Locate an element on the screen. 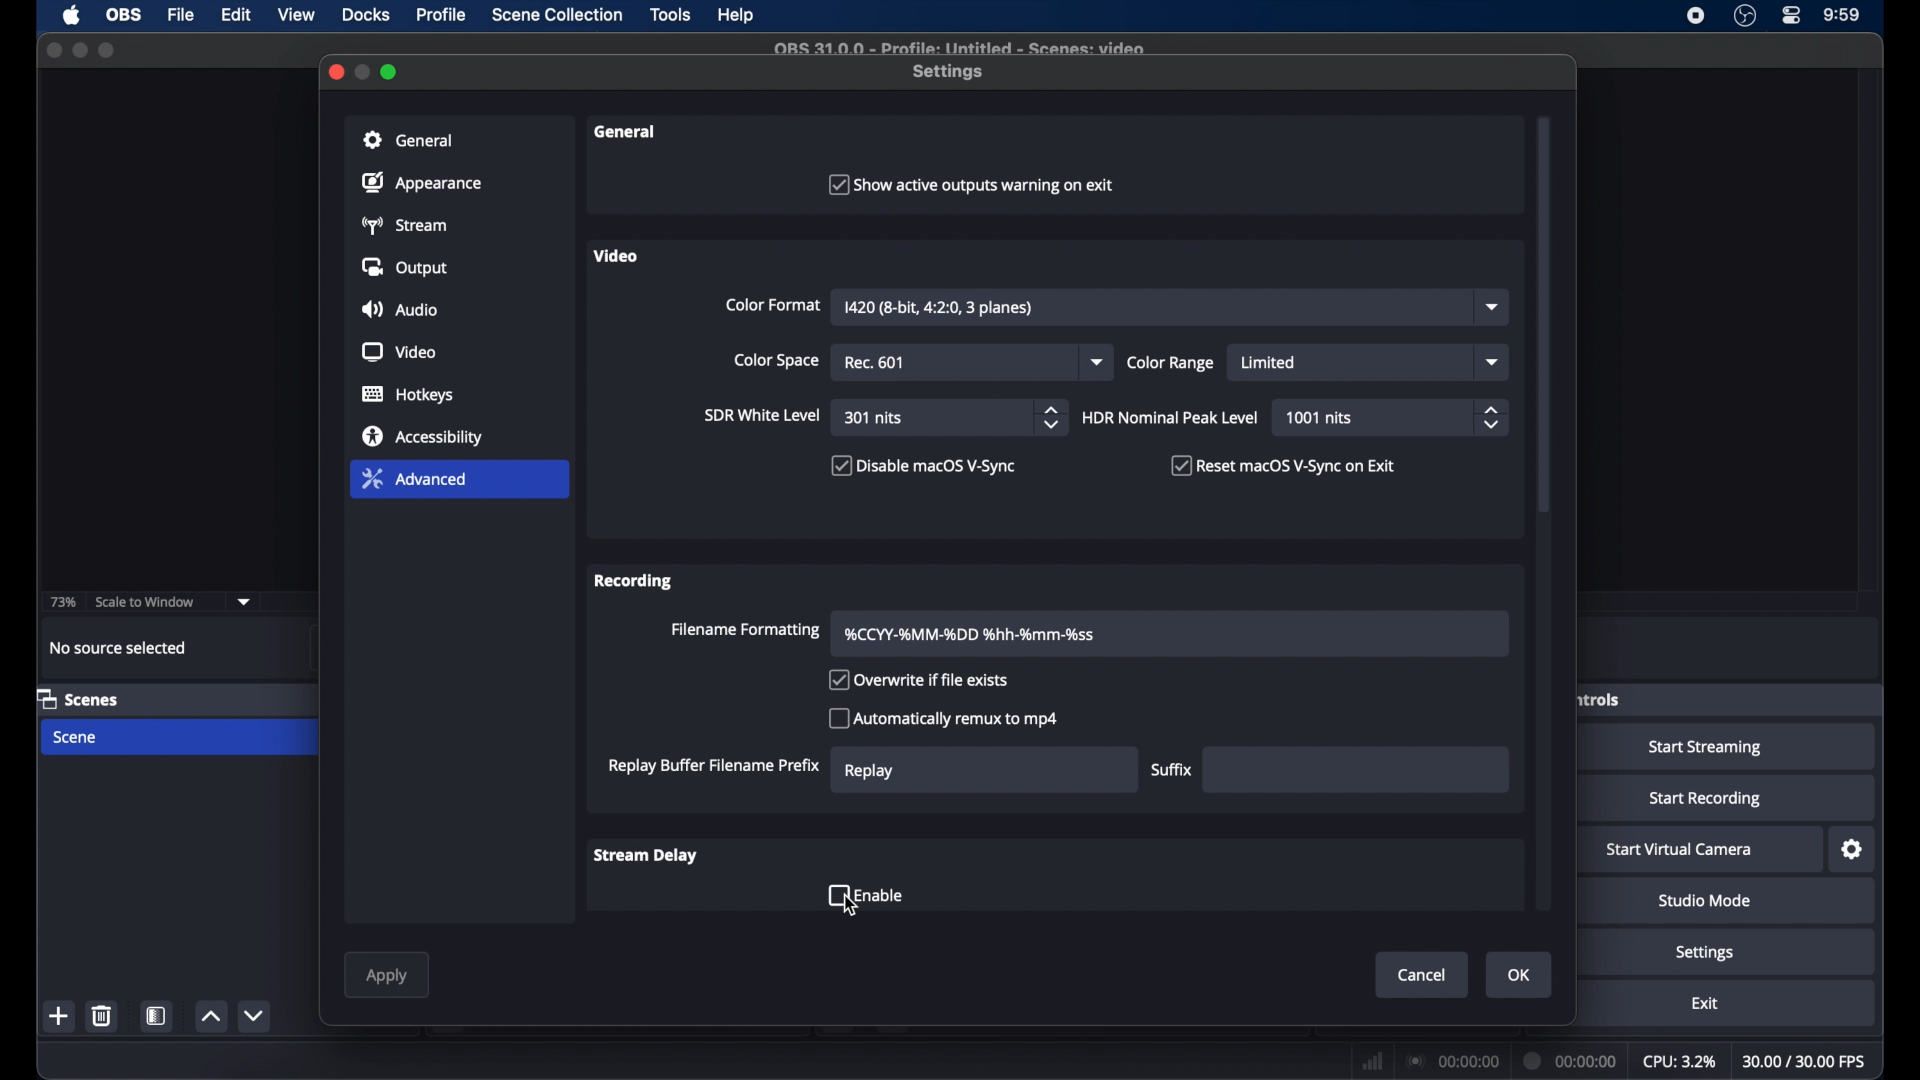 This screenshot has width=1920, height=1080. docks is located at coordinates (366, 15).